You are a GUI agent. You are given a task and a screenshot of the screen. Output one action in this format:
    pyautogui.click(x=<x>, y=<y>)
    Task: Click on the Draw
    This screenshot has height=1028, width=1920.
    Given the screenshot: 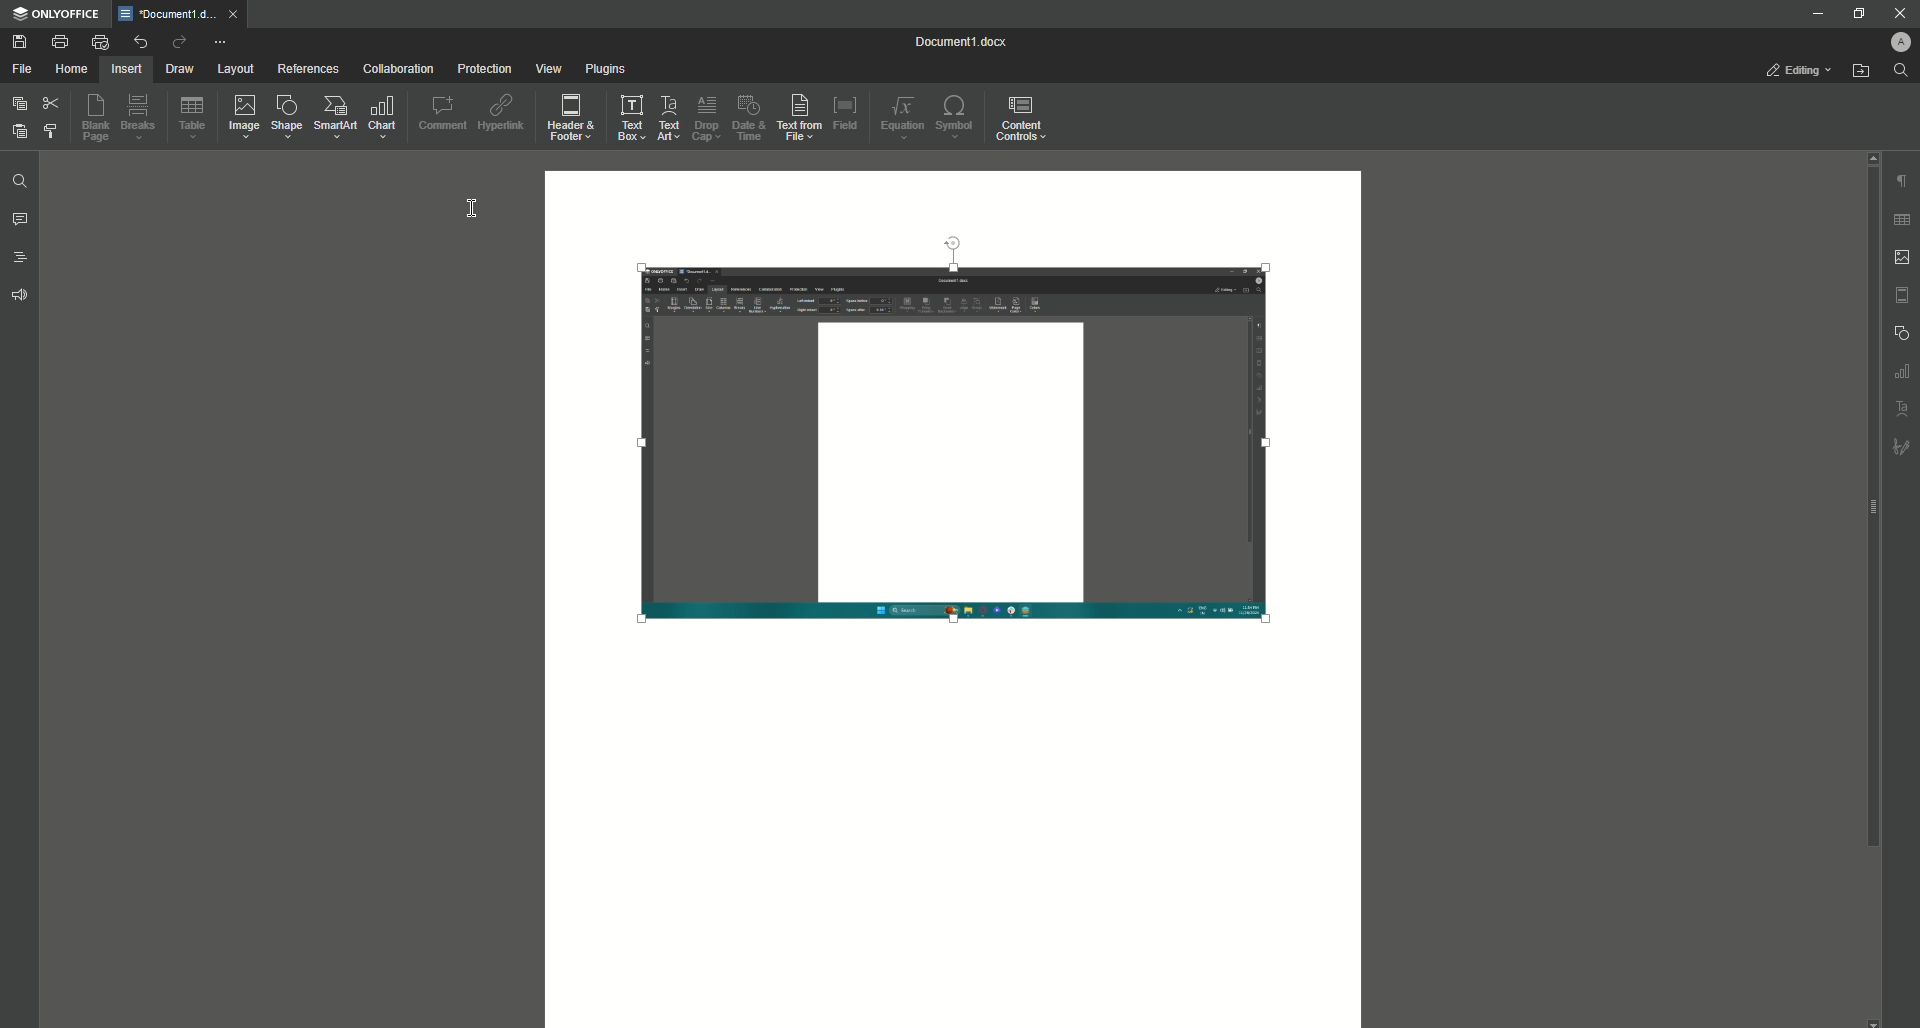 What is the action you would take?
    pyautogui.click(x=180, y=70)
    